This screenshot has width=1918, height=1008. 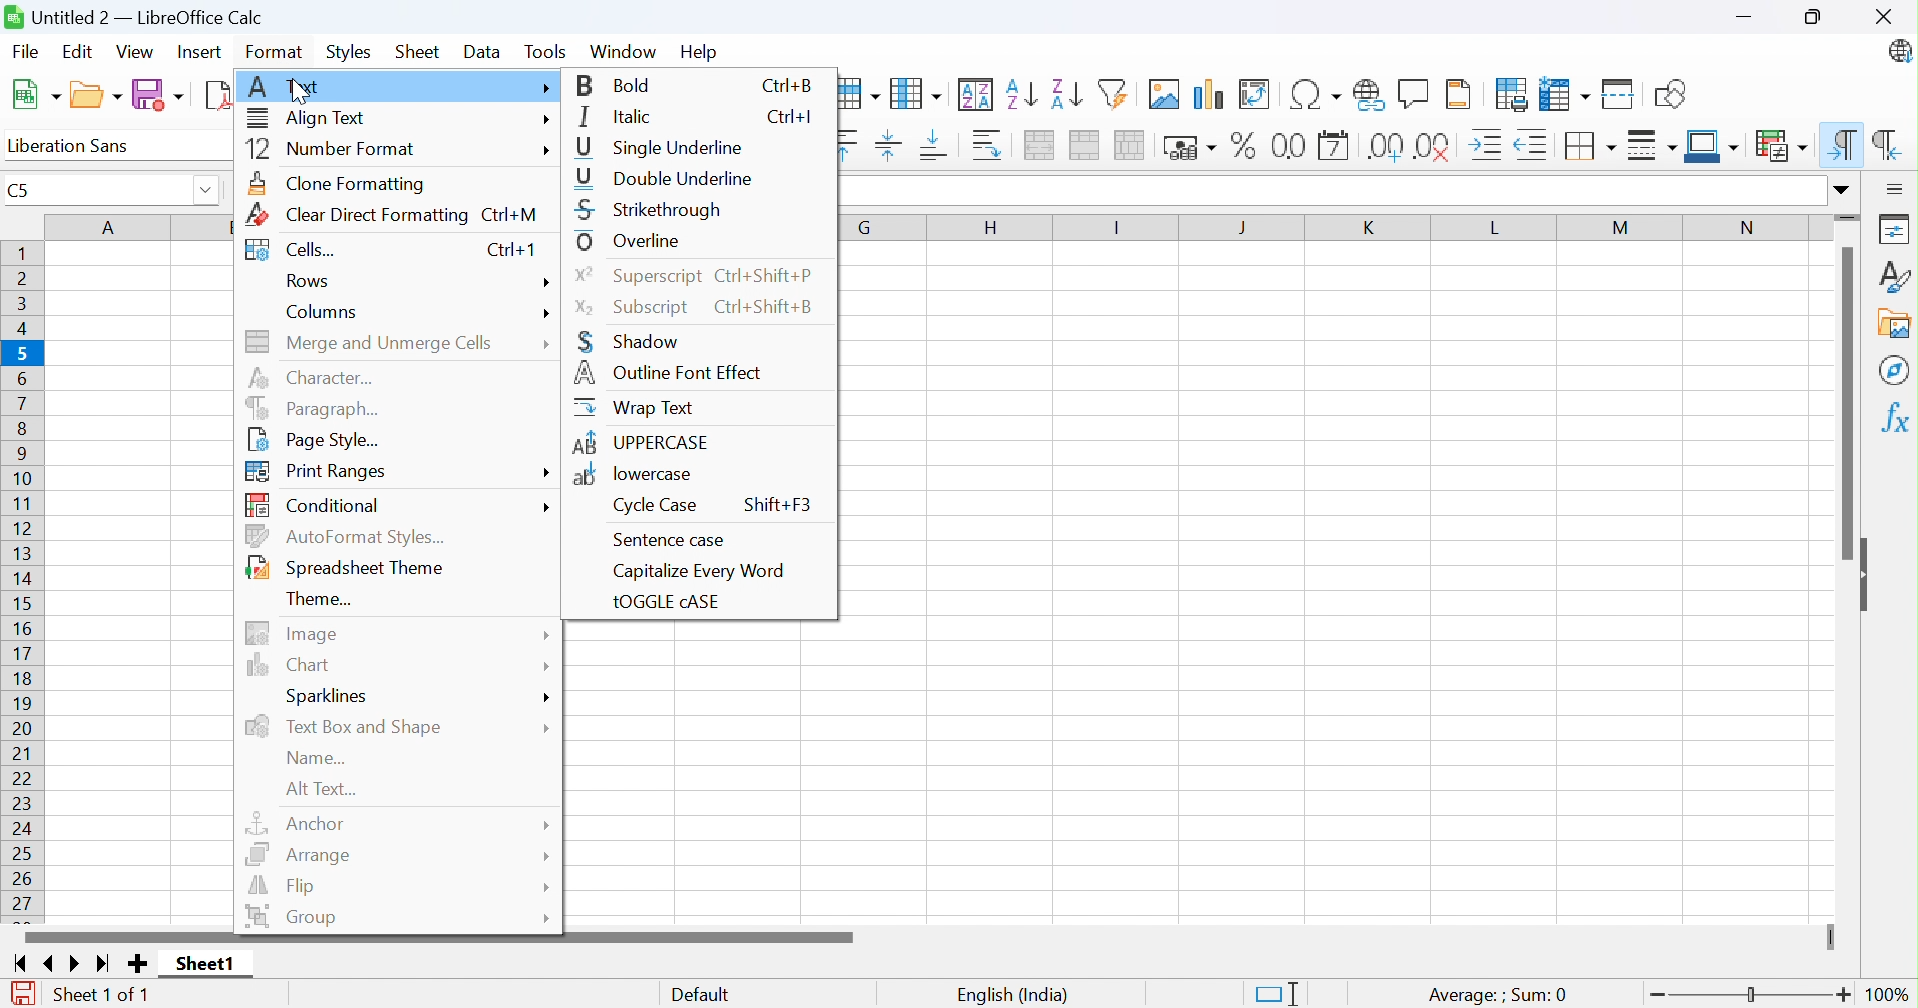 I want to click on More, so click(x=542, y=855).